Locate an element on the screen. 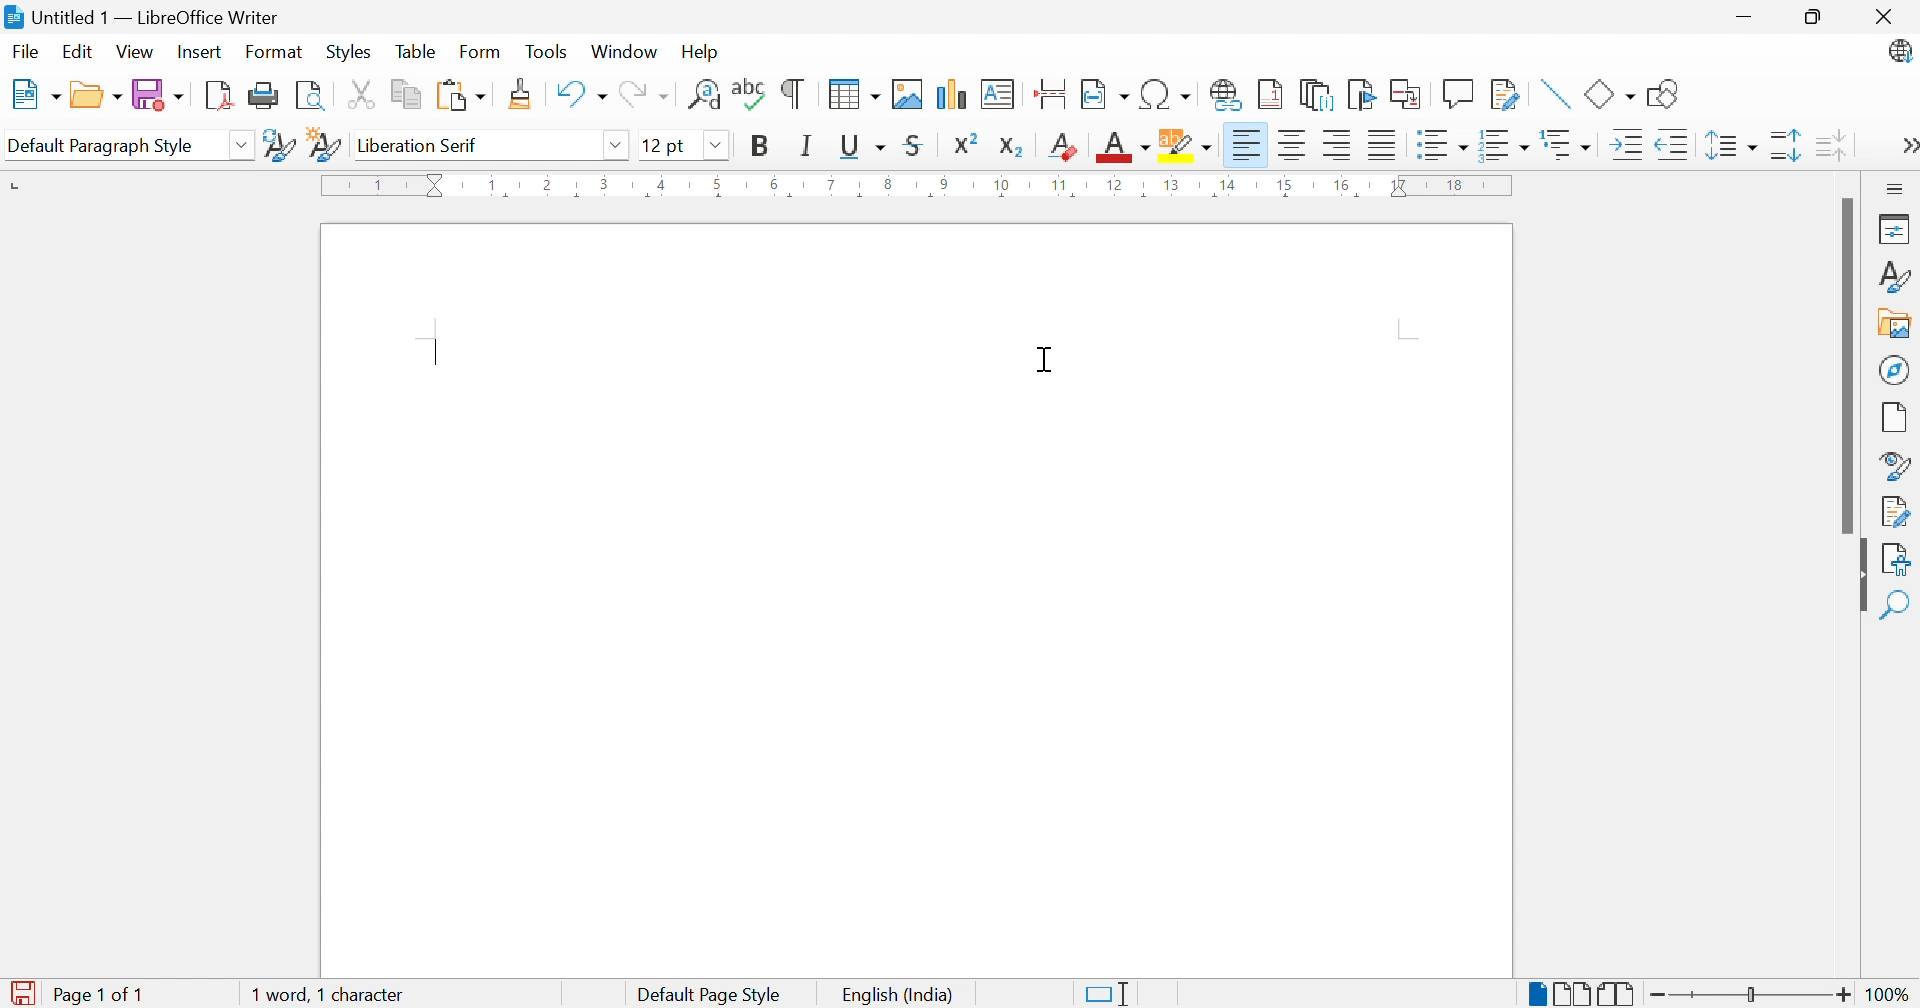 Image resolution: width=1920 pixels, height=1008 pixels. Clone Formatting is located at coordinates (521, 93).